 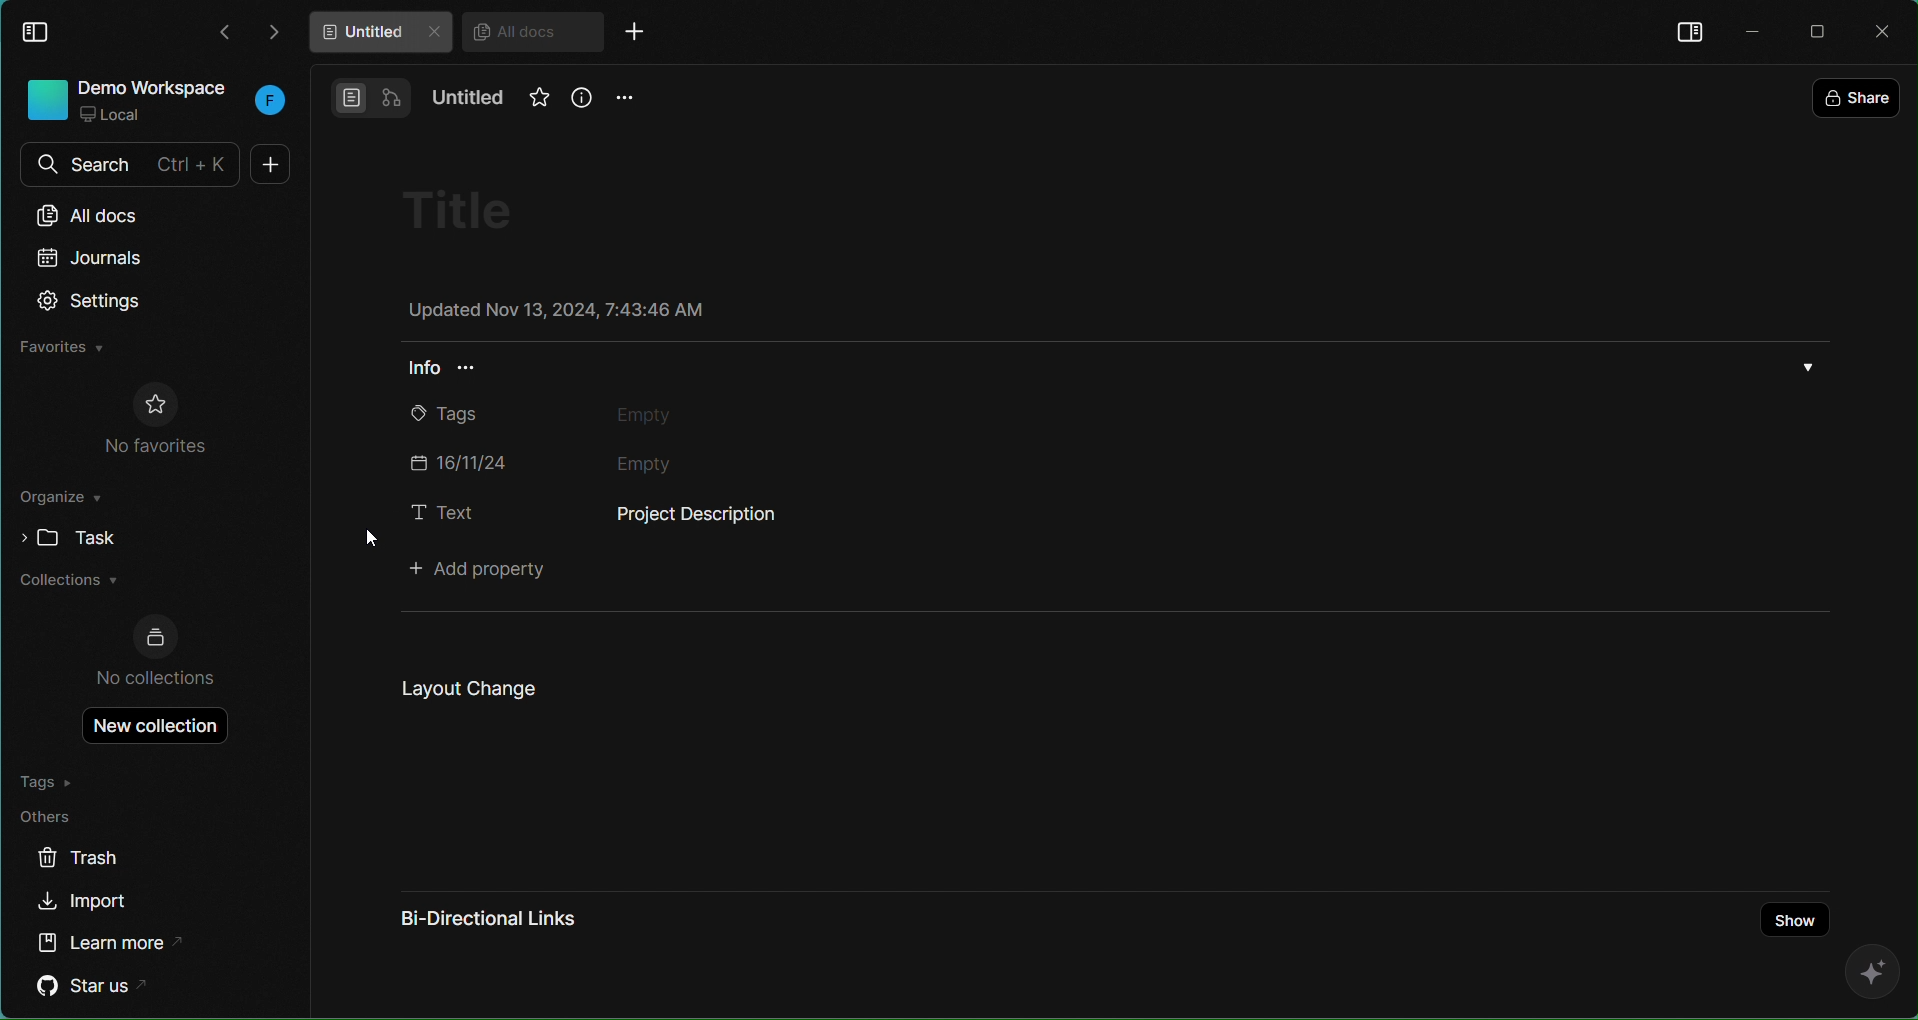 What do you see at coordinates (1821, 30) in the screenshot?
I see `maximize` at bounding box center [1821, 30].